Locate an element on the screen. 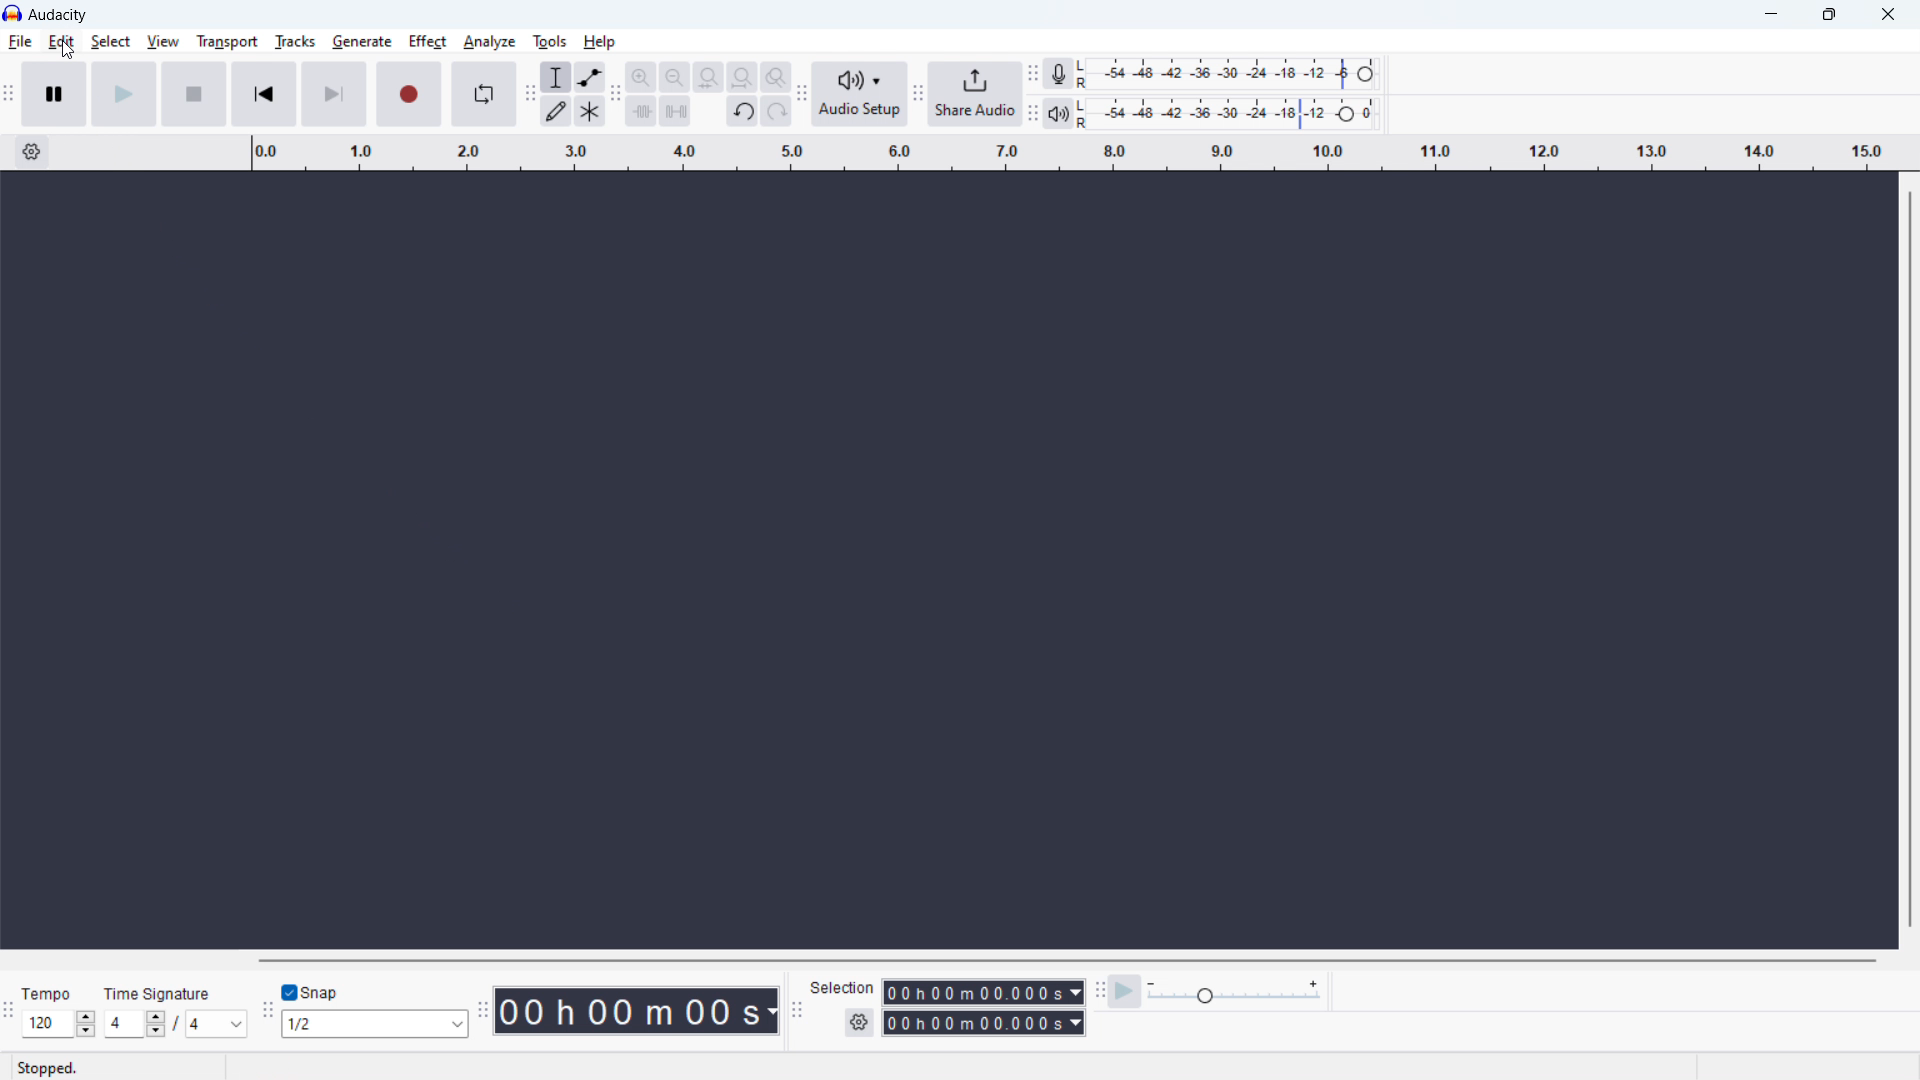  stop is located at coordinates (194, 94).